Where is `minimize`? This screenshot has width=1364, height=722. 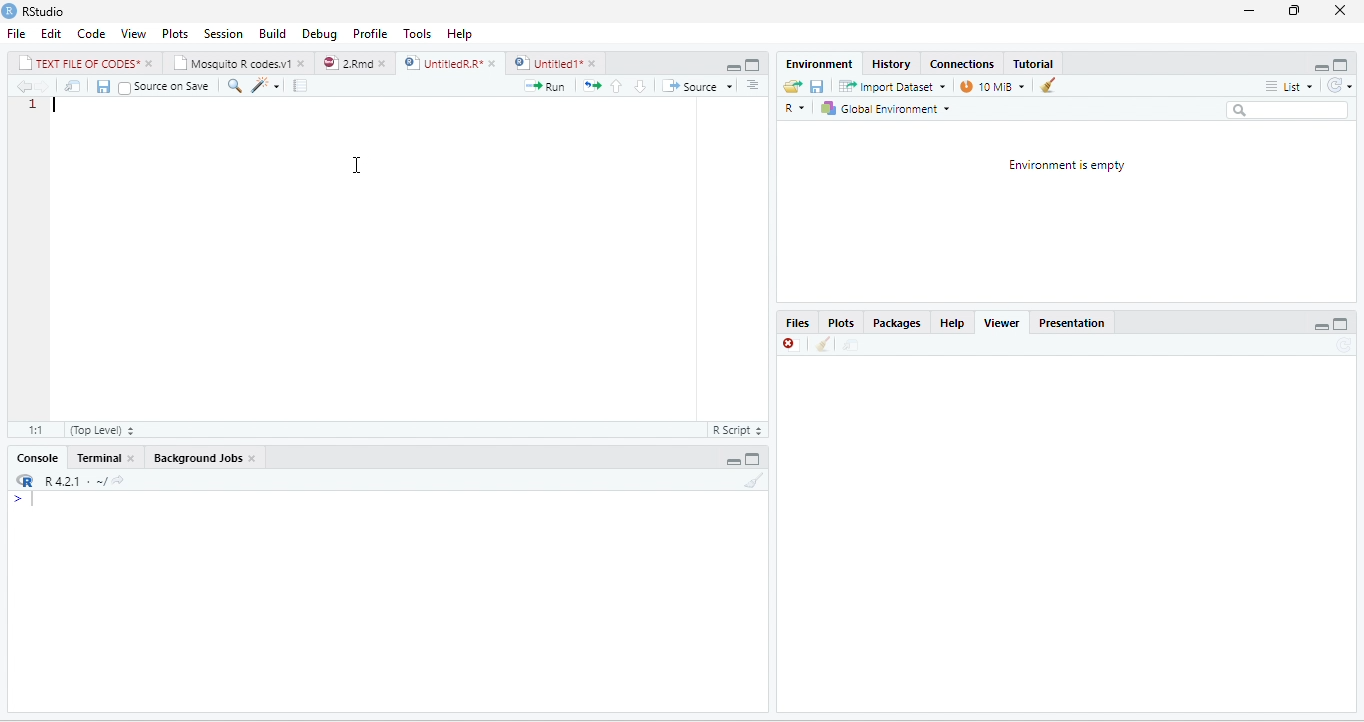
minimize is located at coordinates (735, 457).